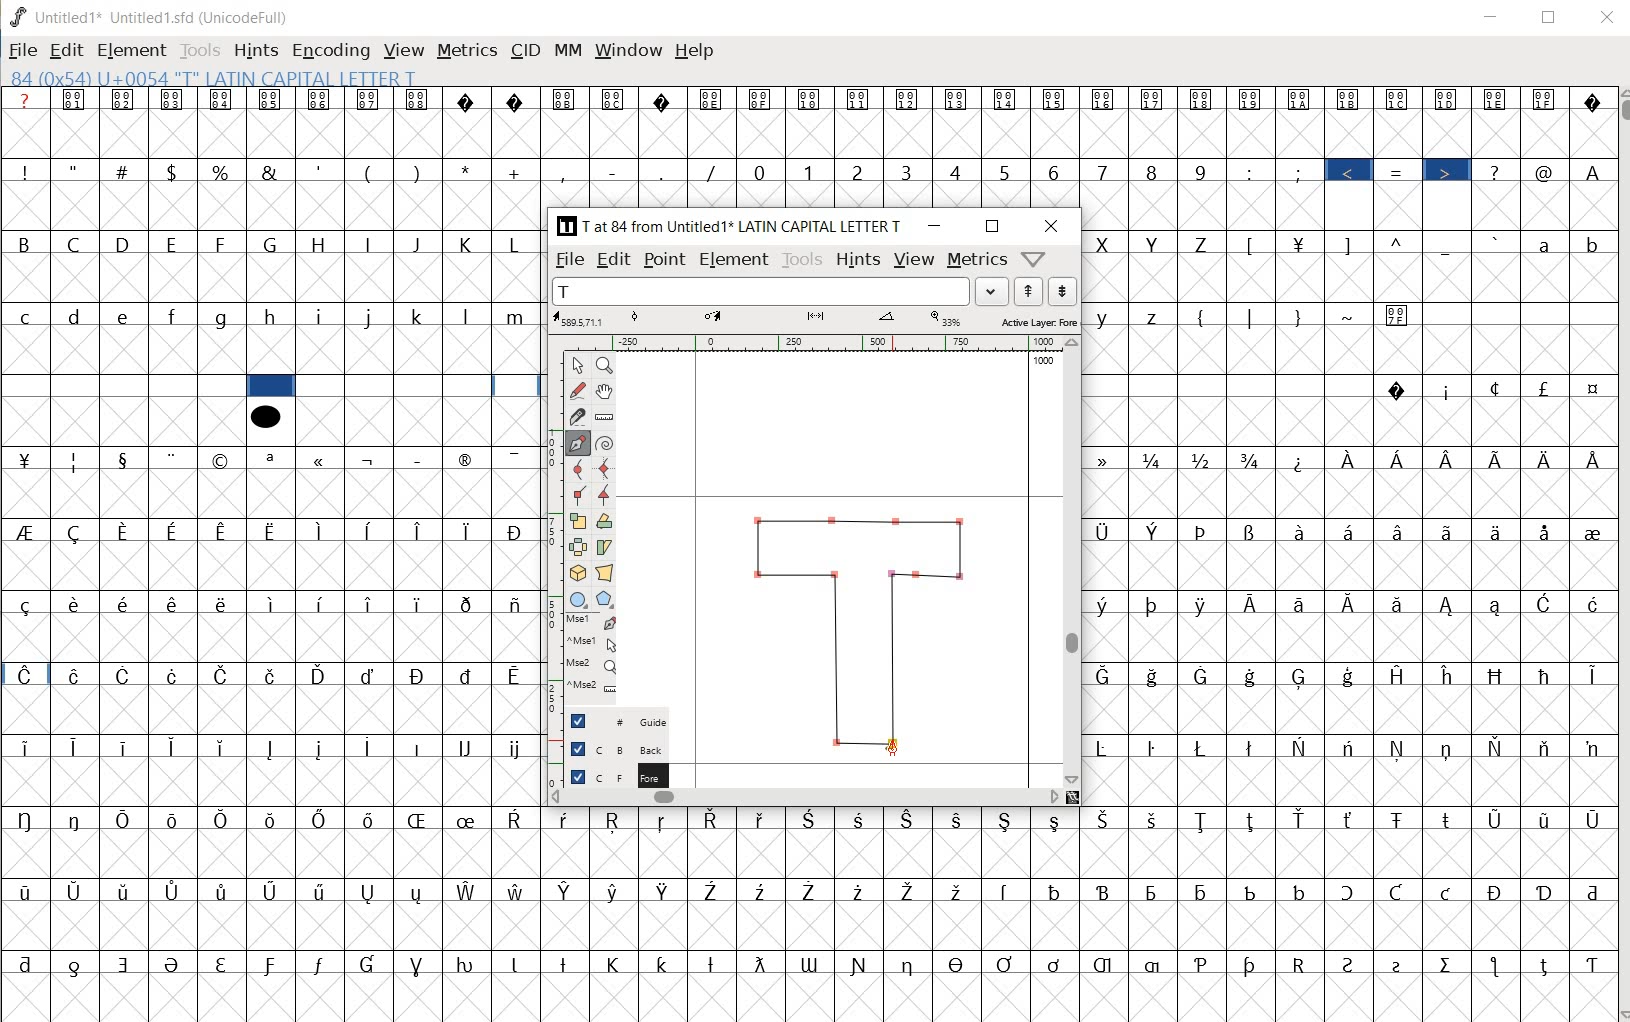 The height and width of the screenshot is (1022, 1630). I want to click on Symbol, so click(665, 99).